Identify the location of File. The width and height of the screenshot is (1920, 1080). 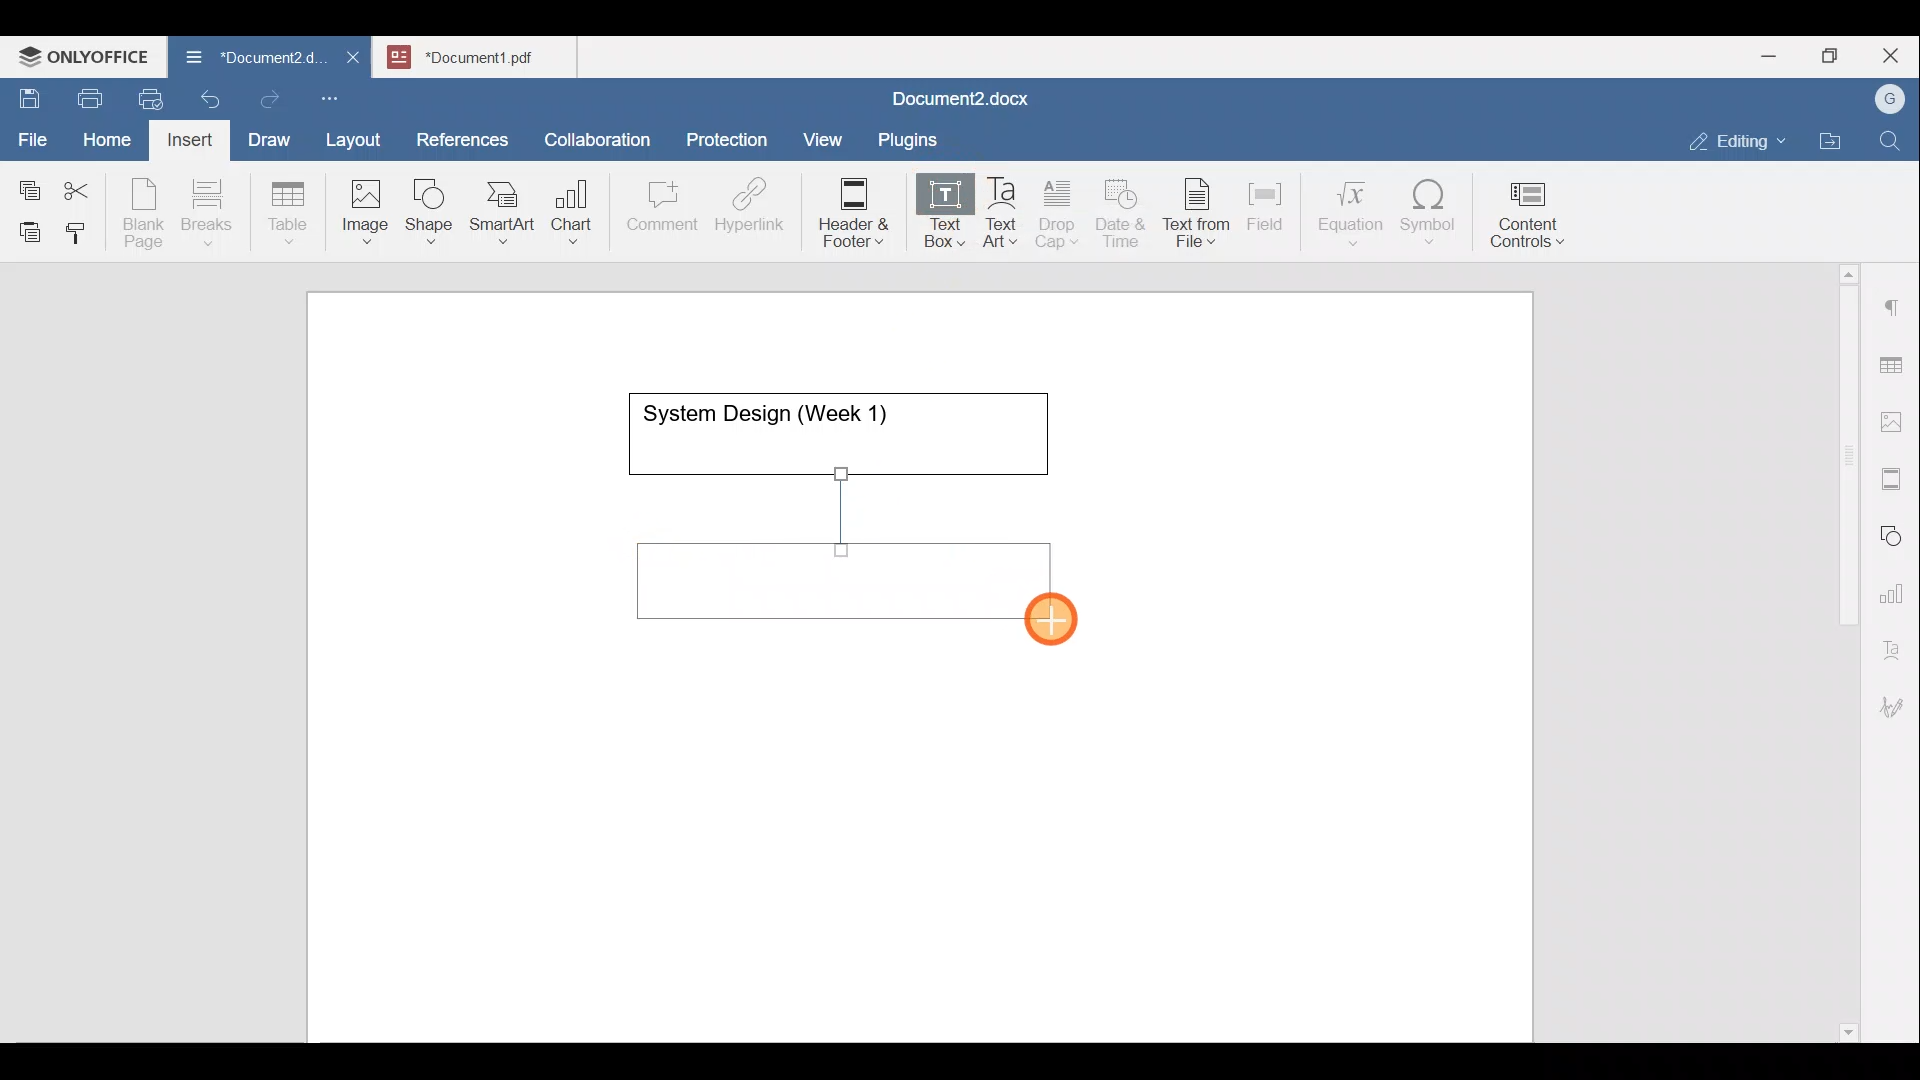
(34, 133).